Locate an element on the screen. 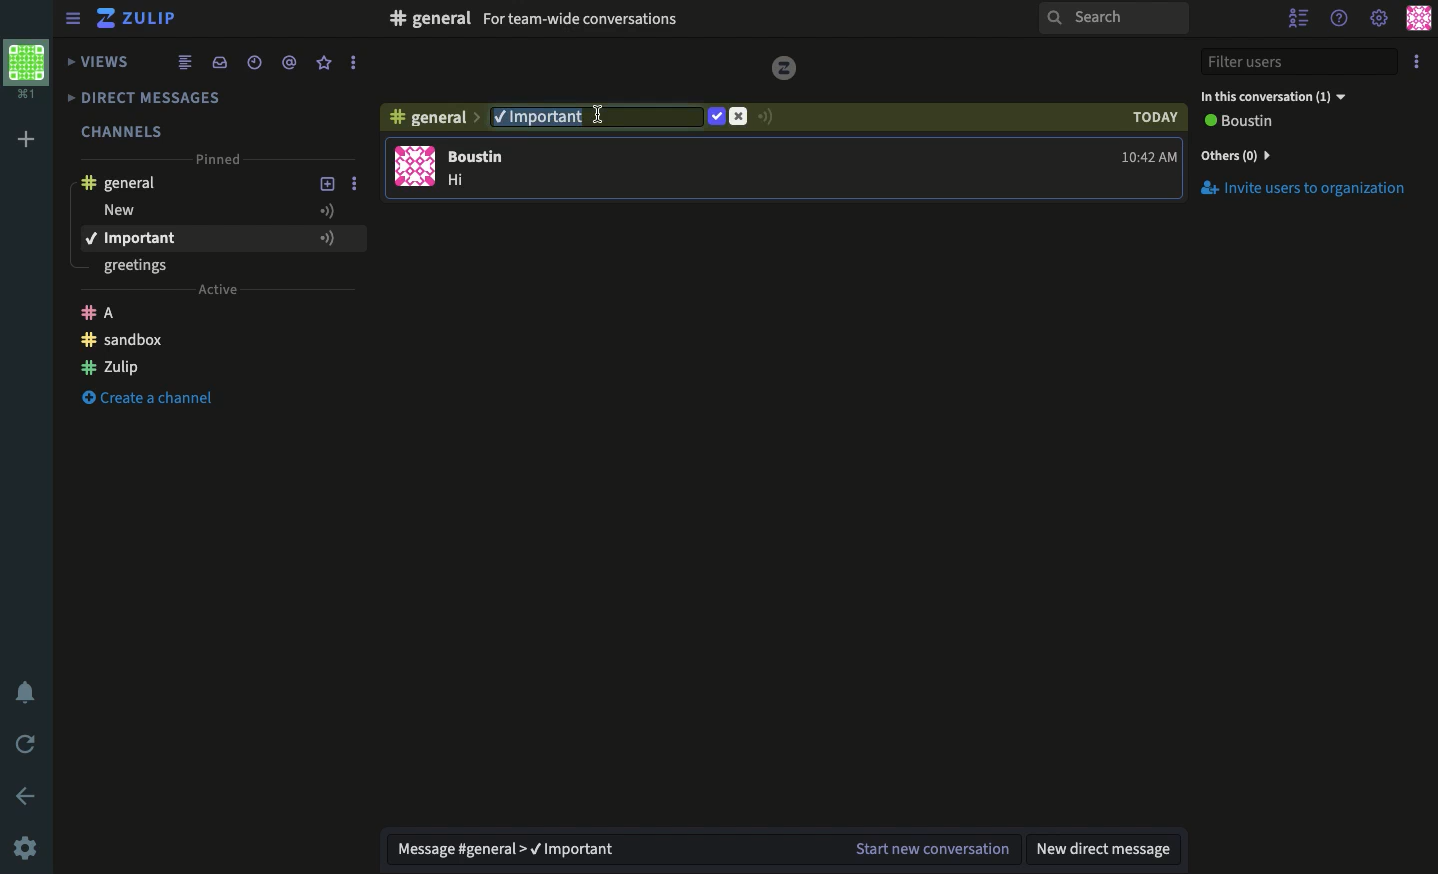  Edit is located at coordinates (599, 114).